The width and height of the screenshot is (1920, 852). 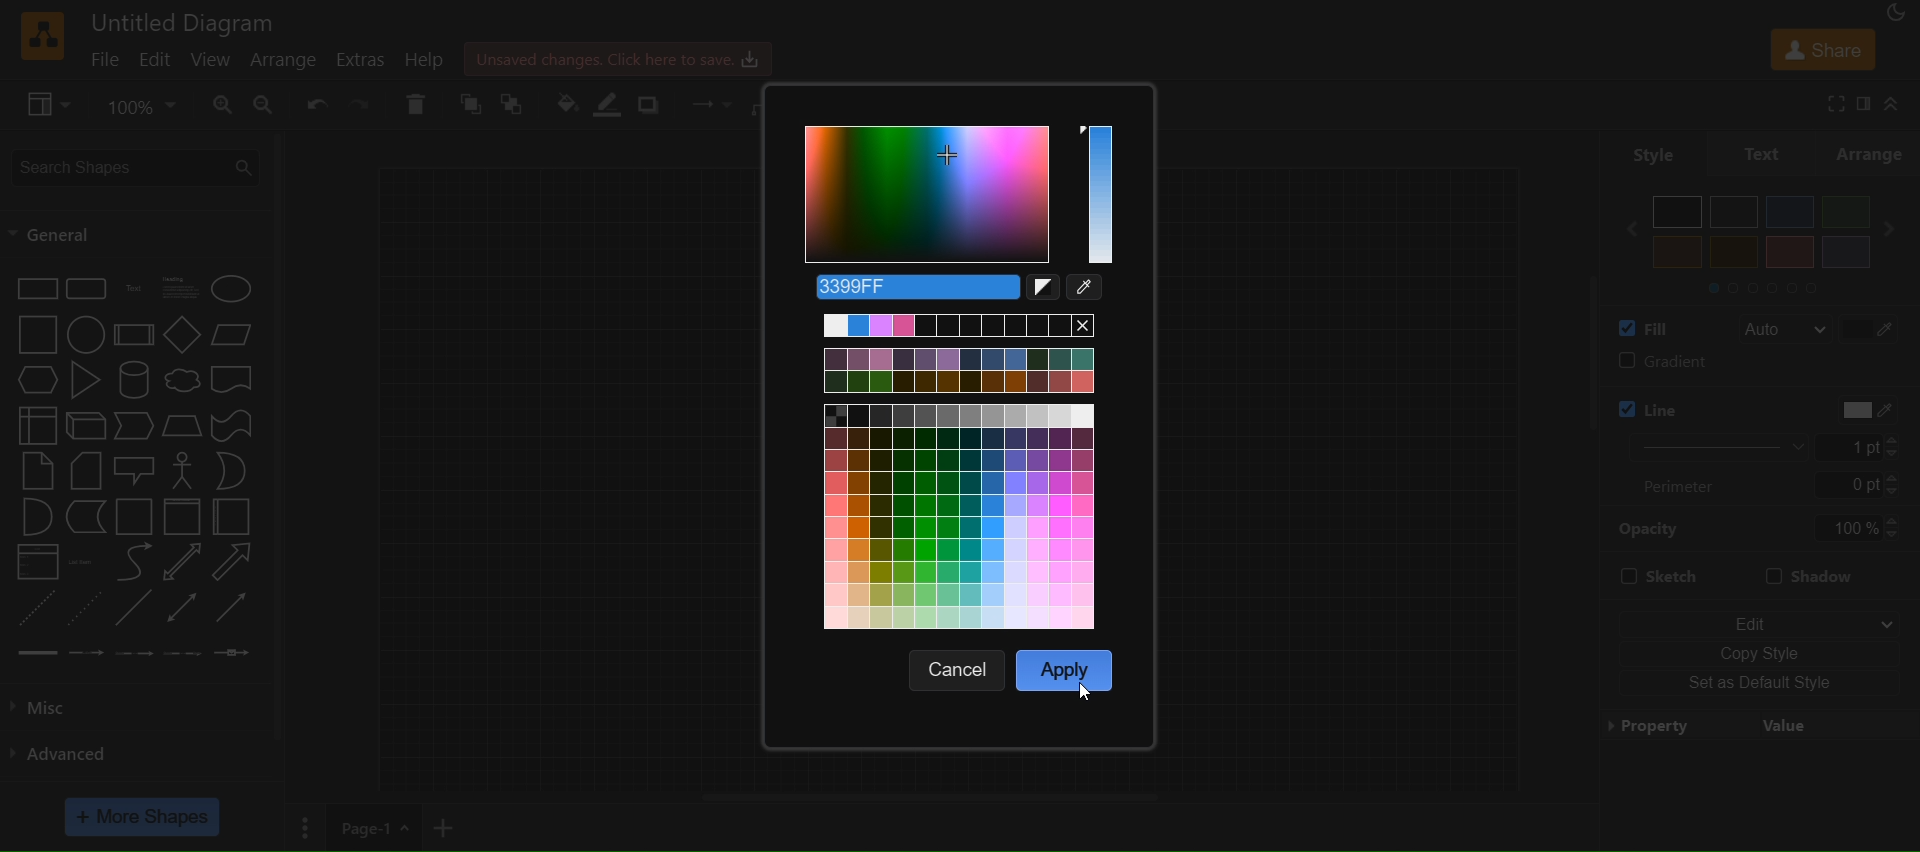 What do you see at coordinates (212, 59) in the screenshot?
I see `view` at bounding box center [212, 59].